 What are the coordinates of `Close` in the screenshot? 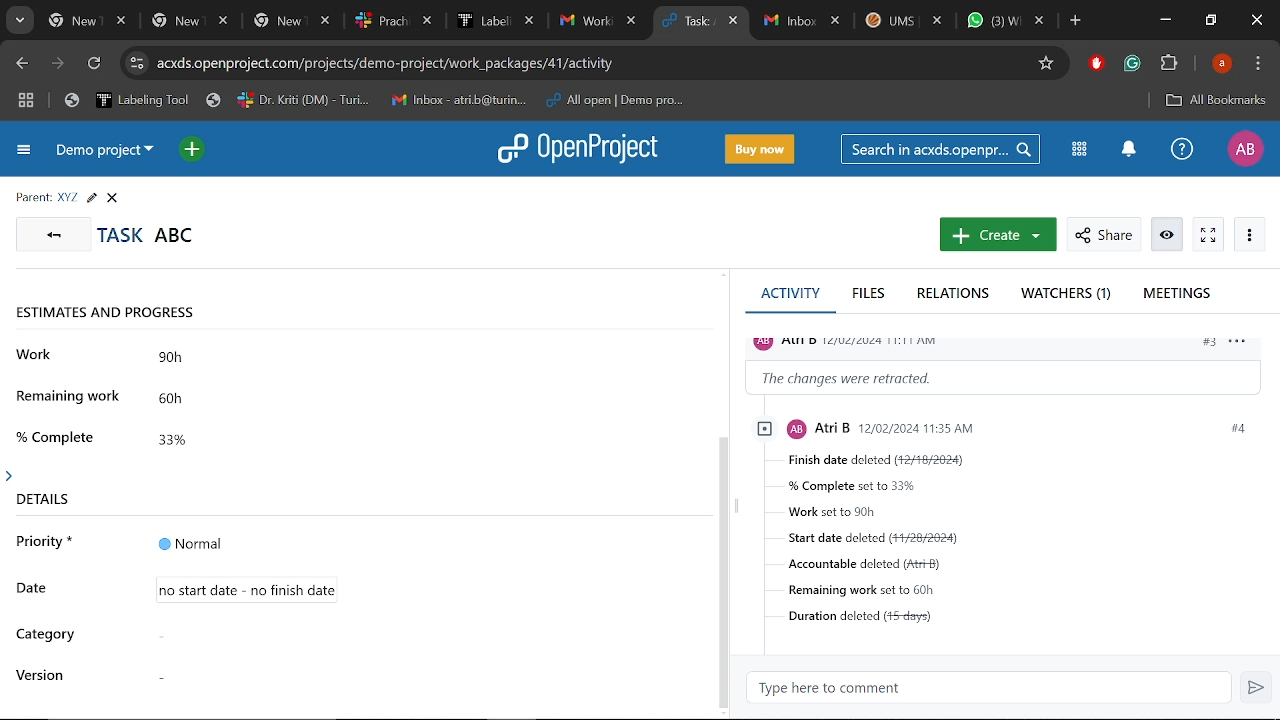 It's located at (112, 198).